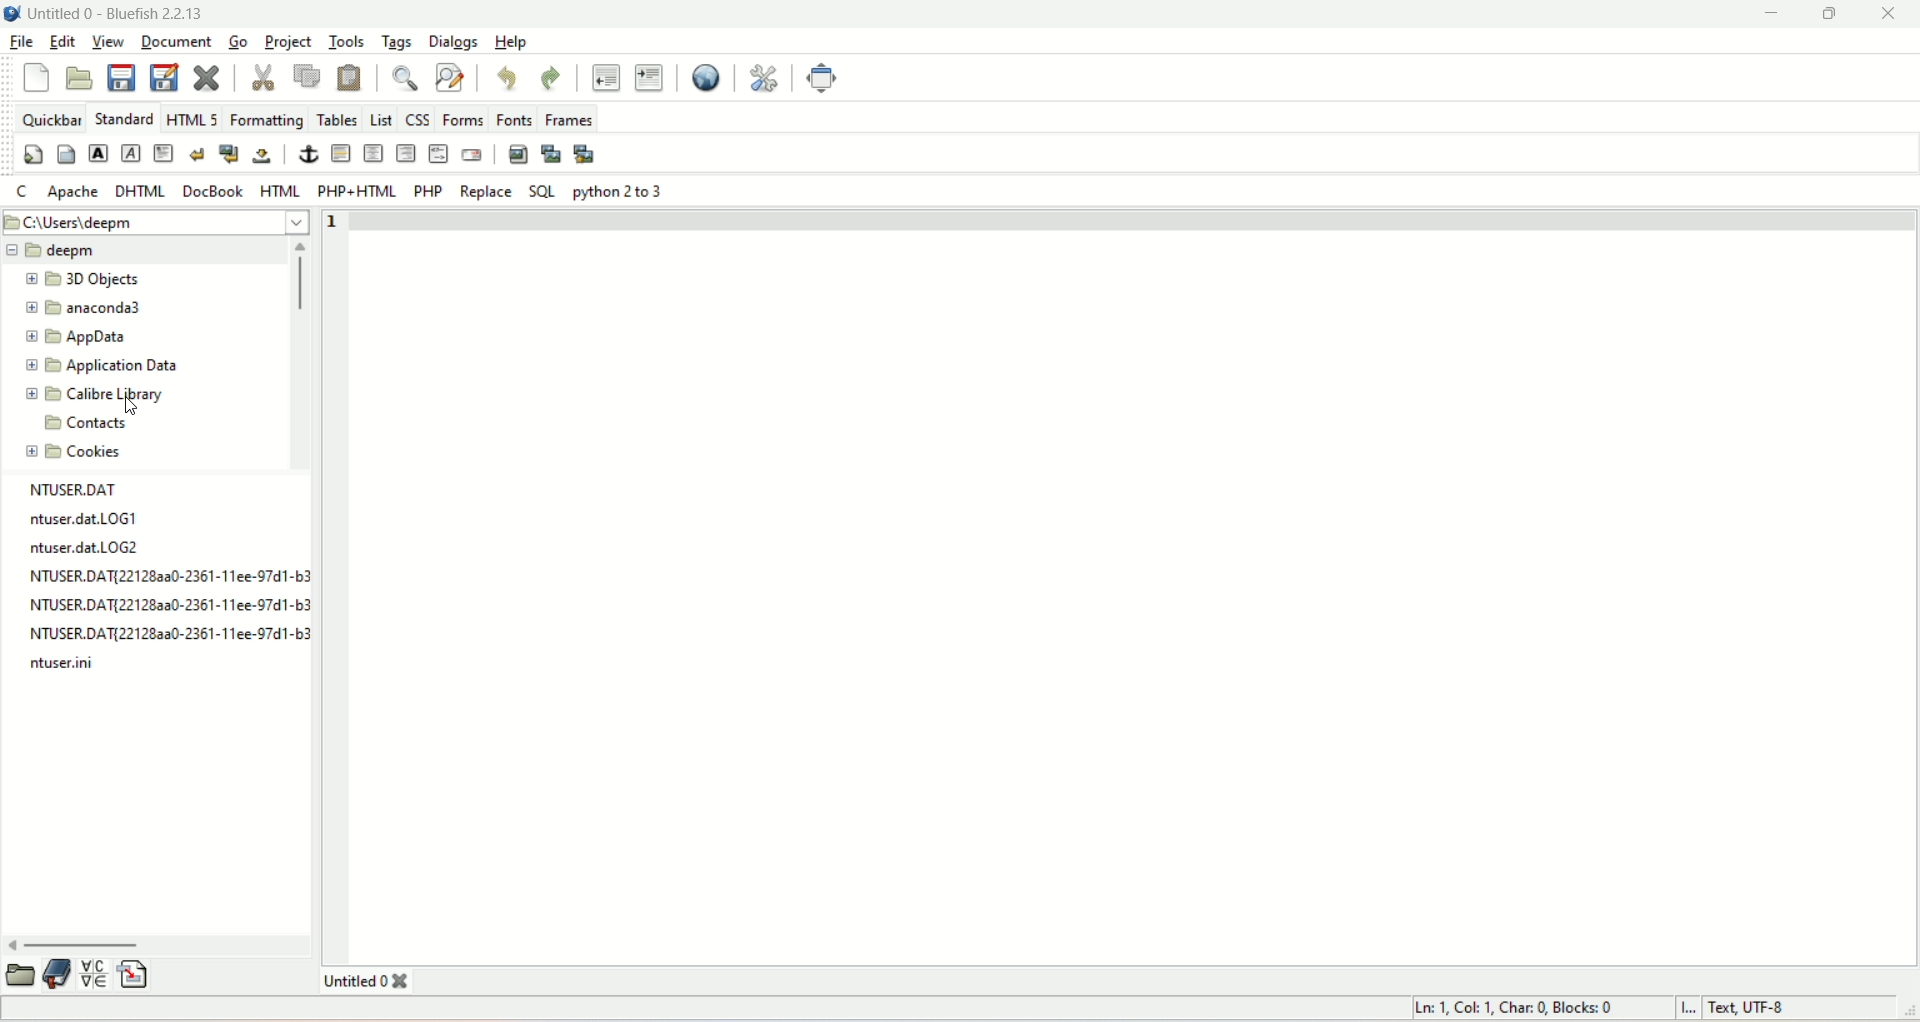 This screenshot has height=1022, width=1920. What do you see at coordinates (21, 974) in the screenshot?
I see `open` at bounding box center [21, 974].